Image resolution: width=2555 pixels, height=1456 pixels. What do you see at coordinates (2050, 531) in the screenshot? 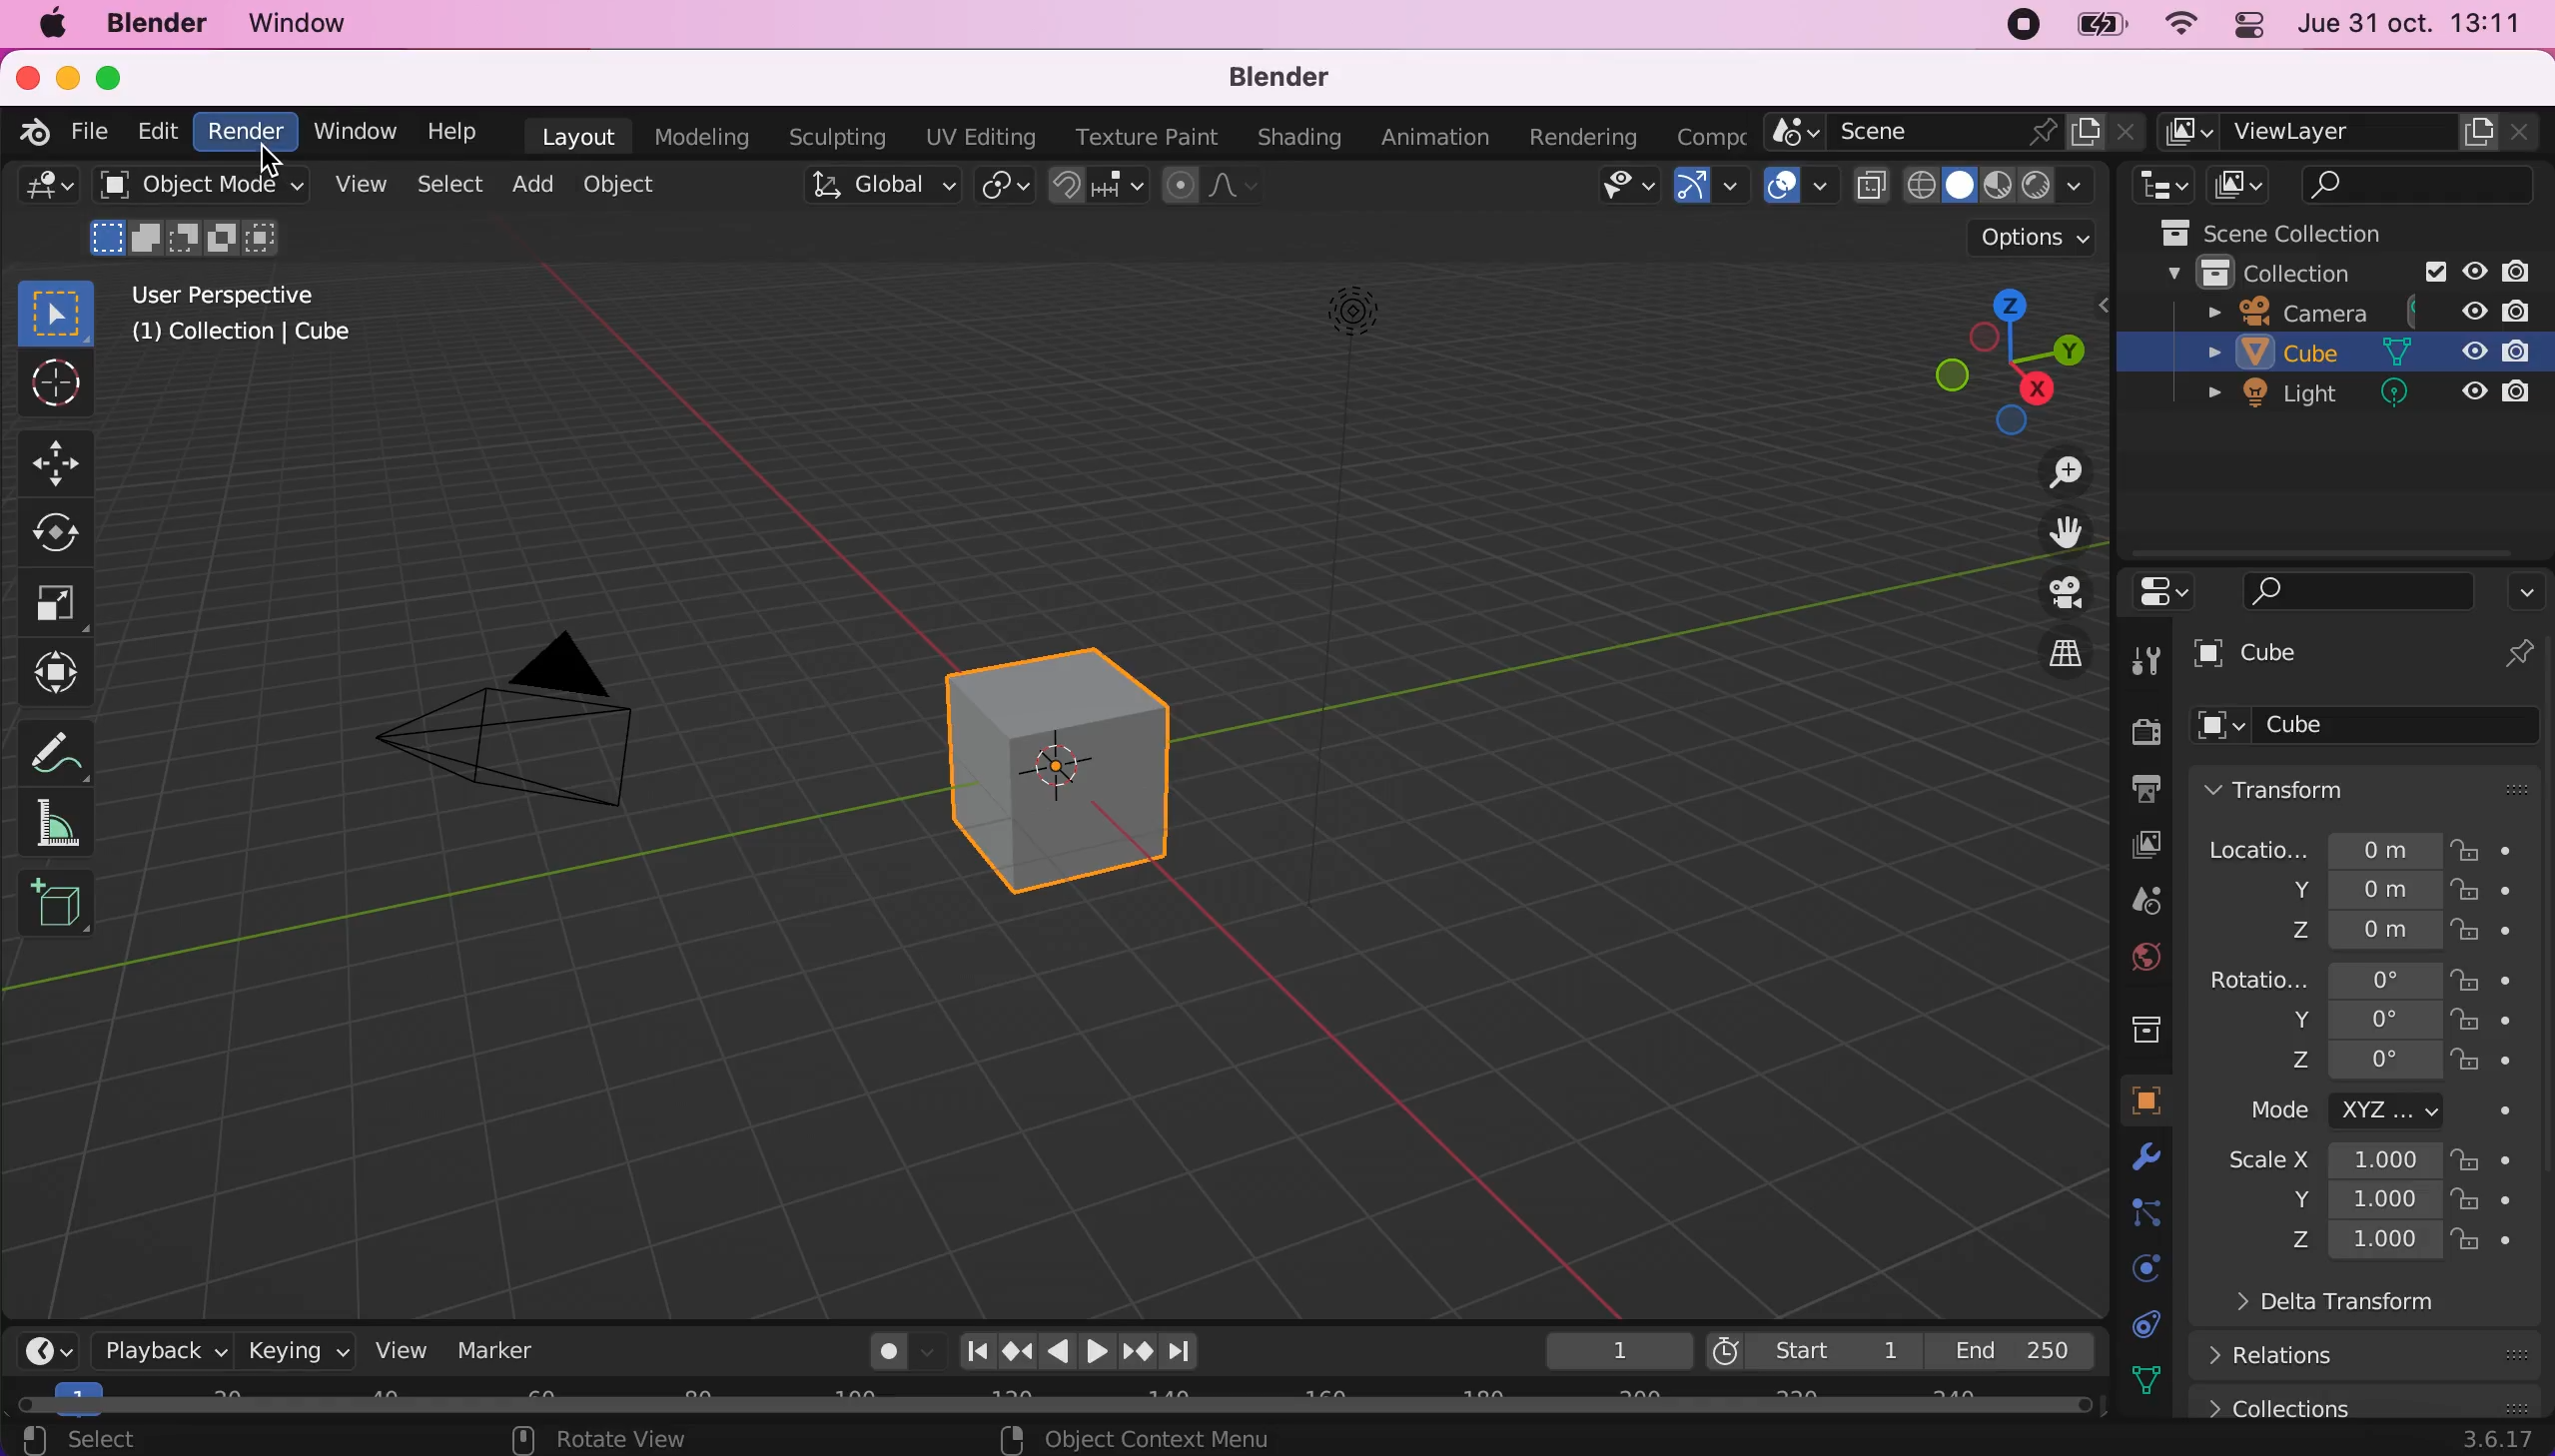
I see `move the view` at bounding box center [2050, 531].